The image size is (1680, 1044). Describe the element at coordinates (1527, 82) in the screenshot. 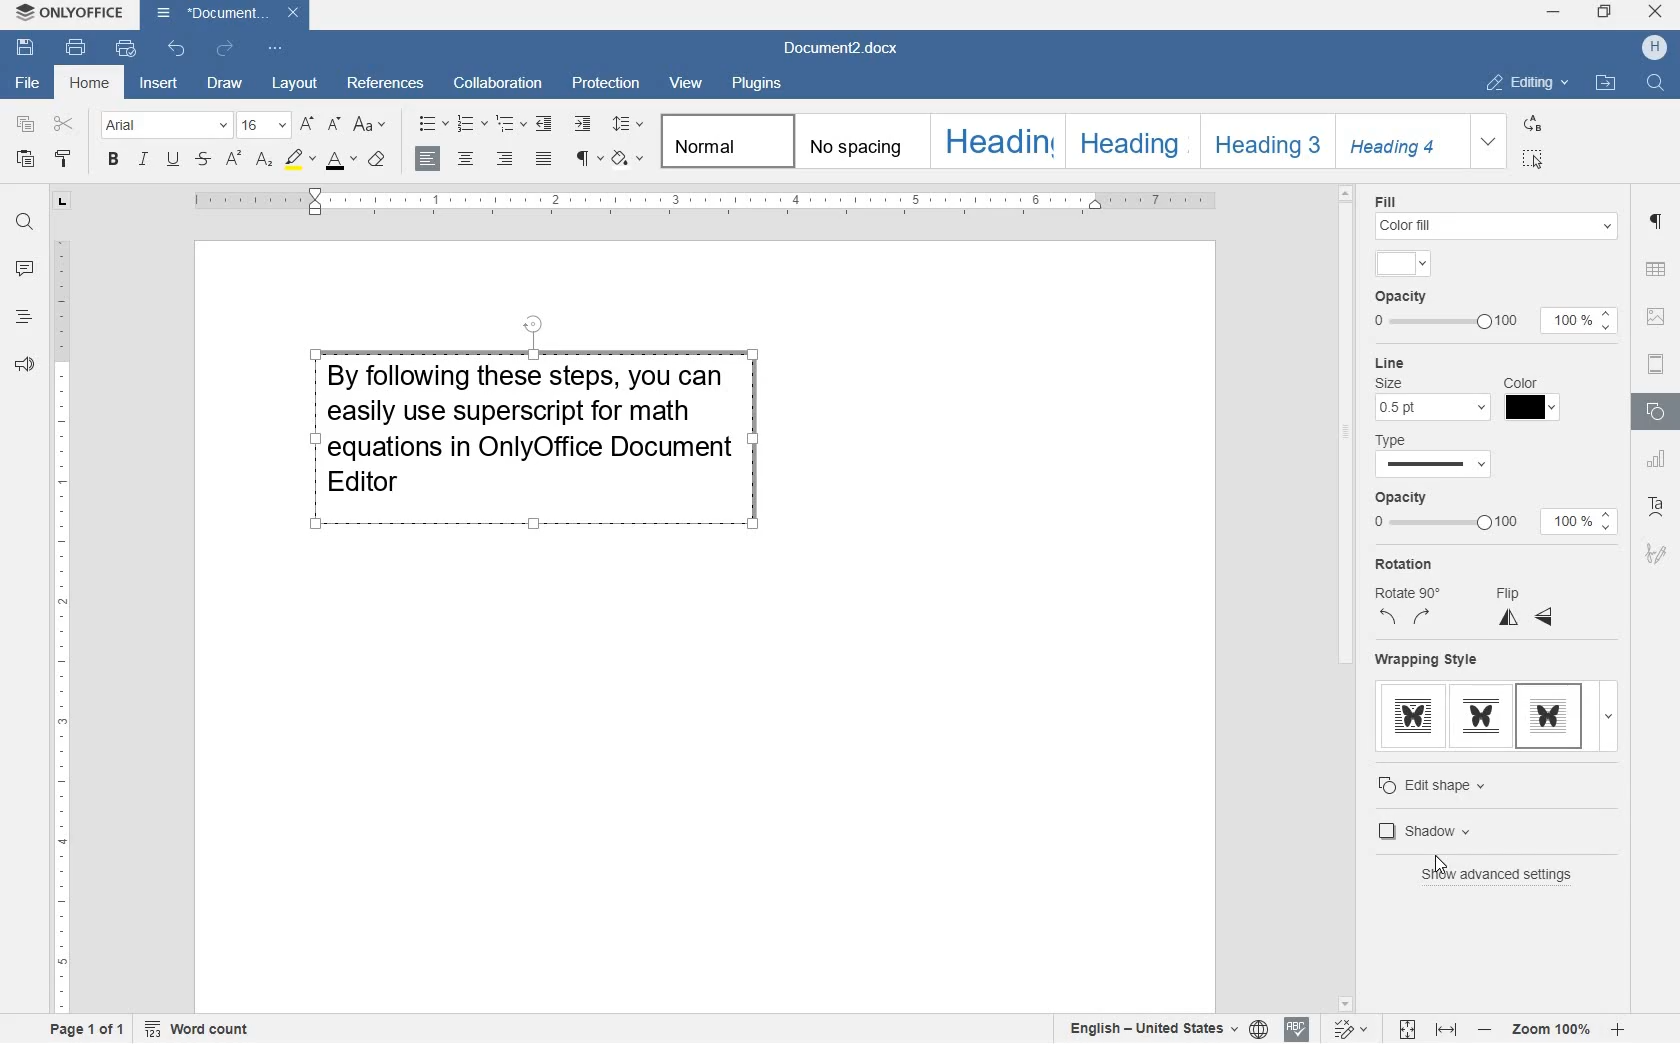

I see `EDITING` at that location.